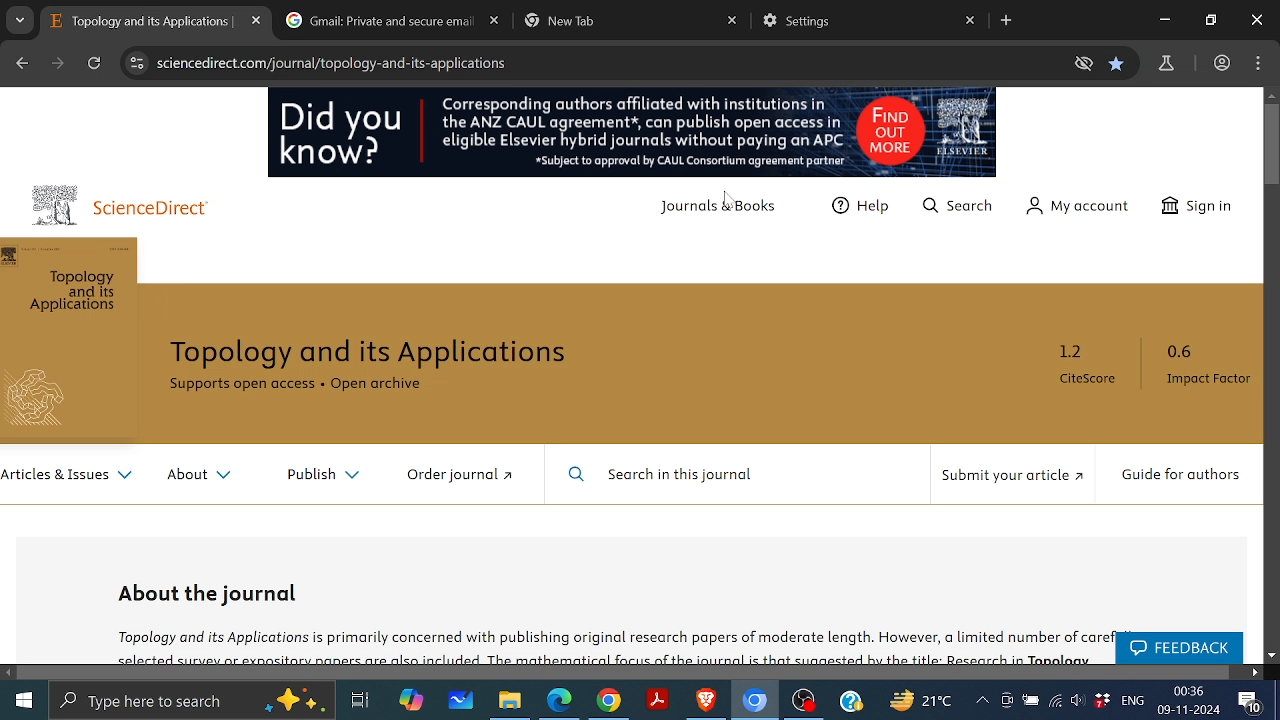  I want to click on Close settings tab, so click(972, 21).